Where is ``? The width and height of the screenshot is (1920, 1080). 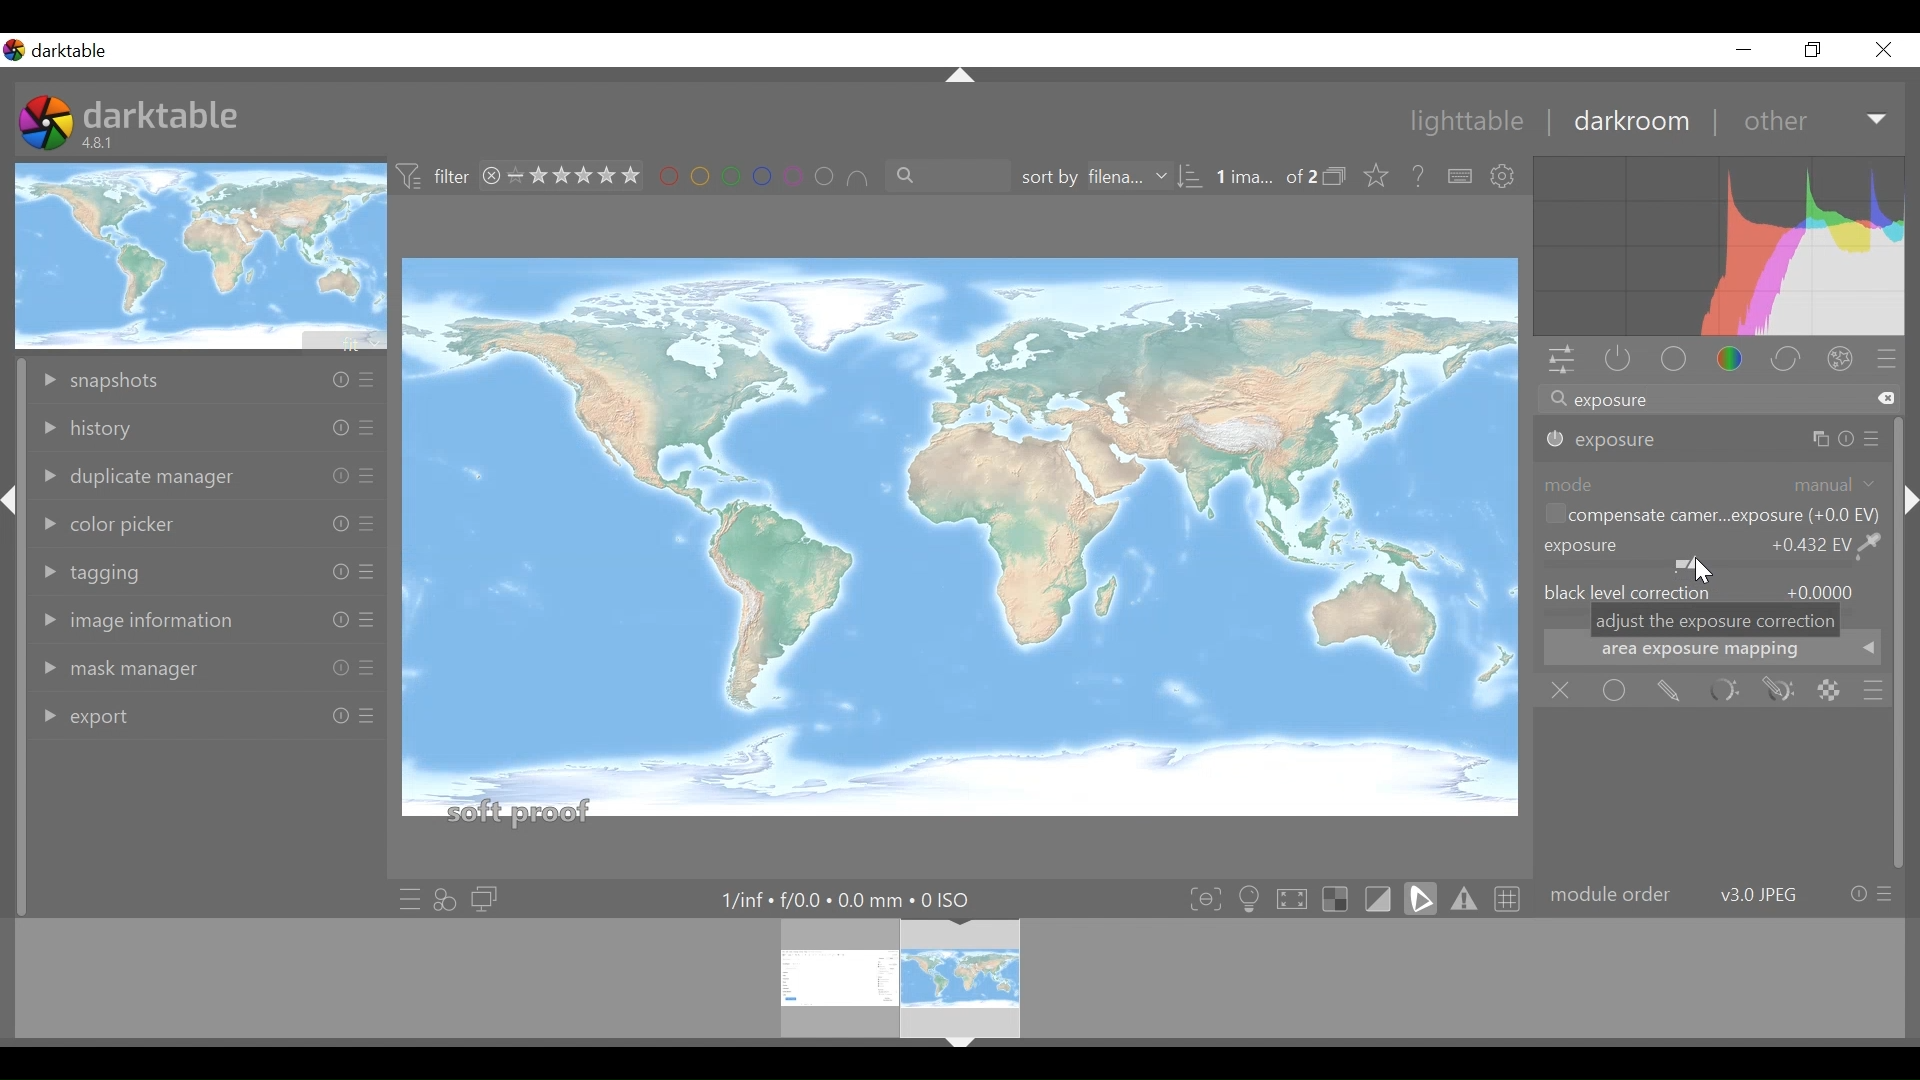
 is located at coordinates (1908, 521).